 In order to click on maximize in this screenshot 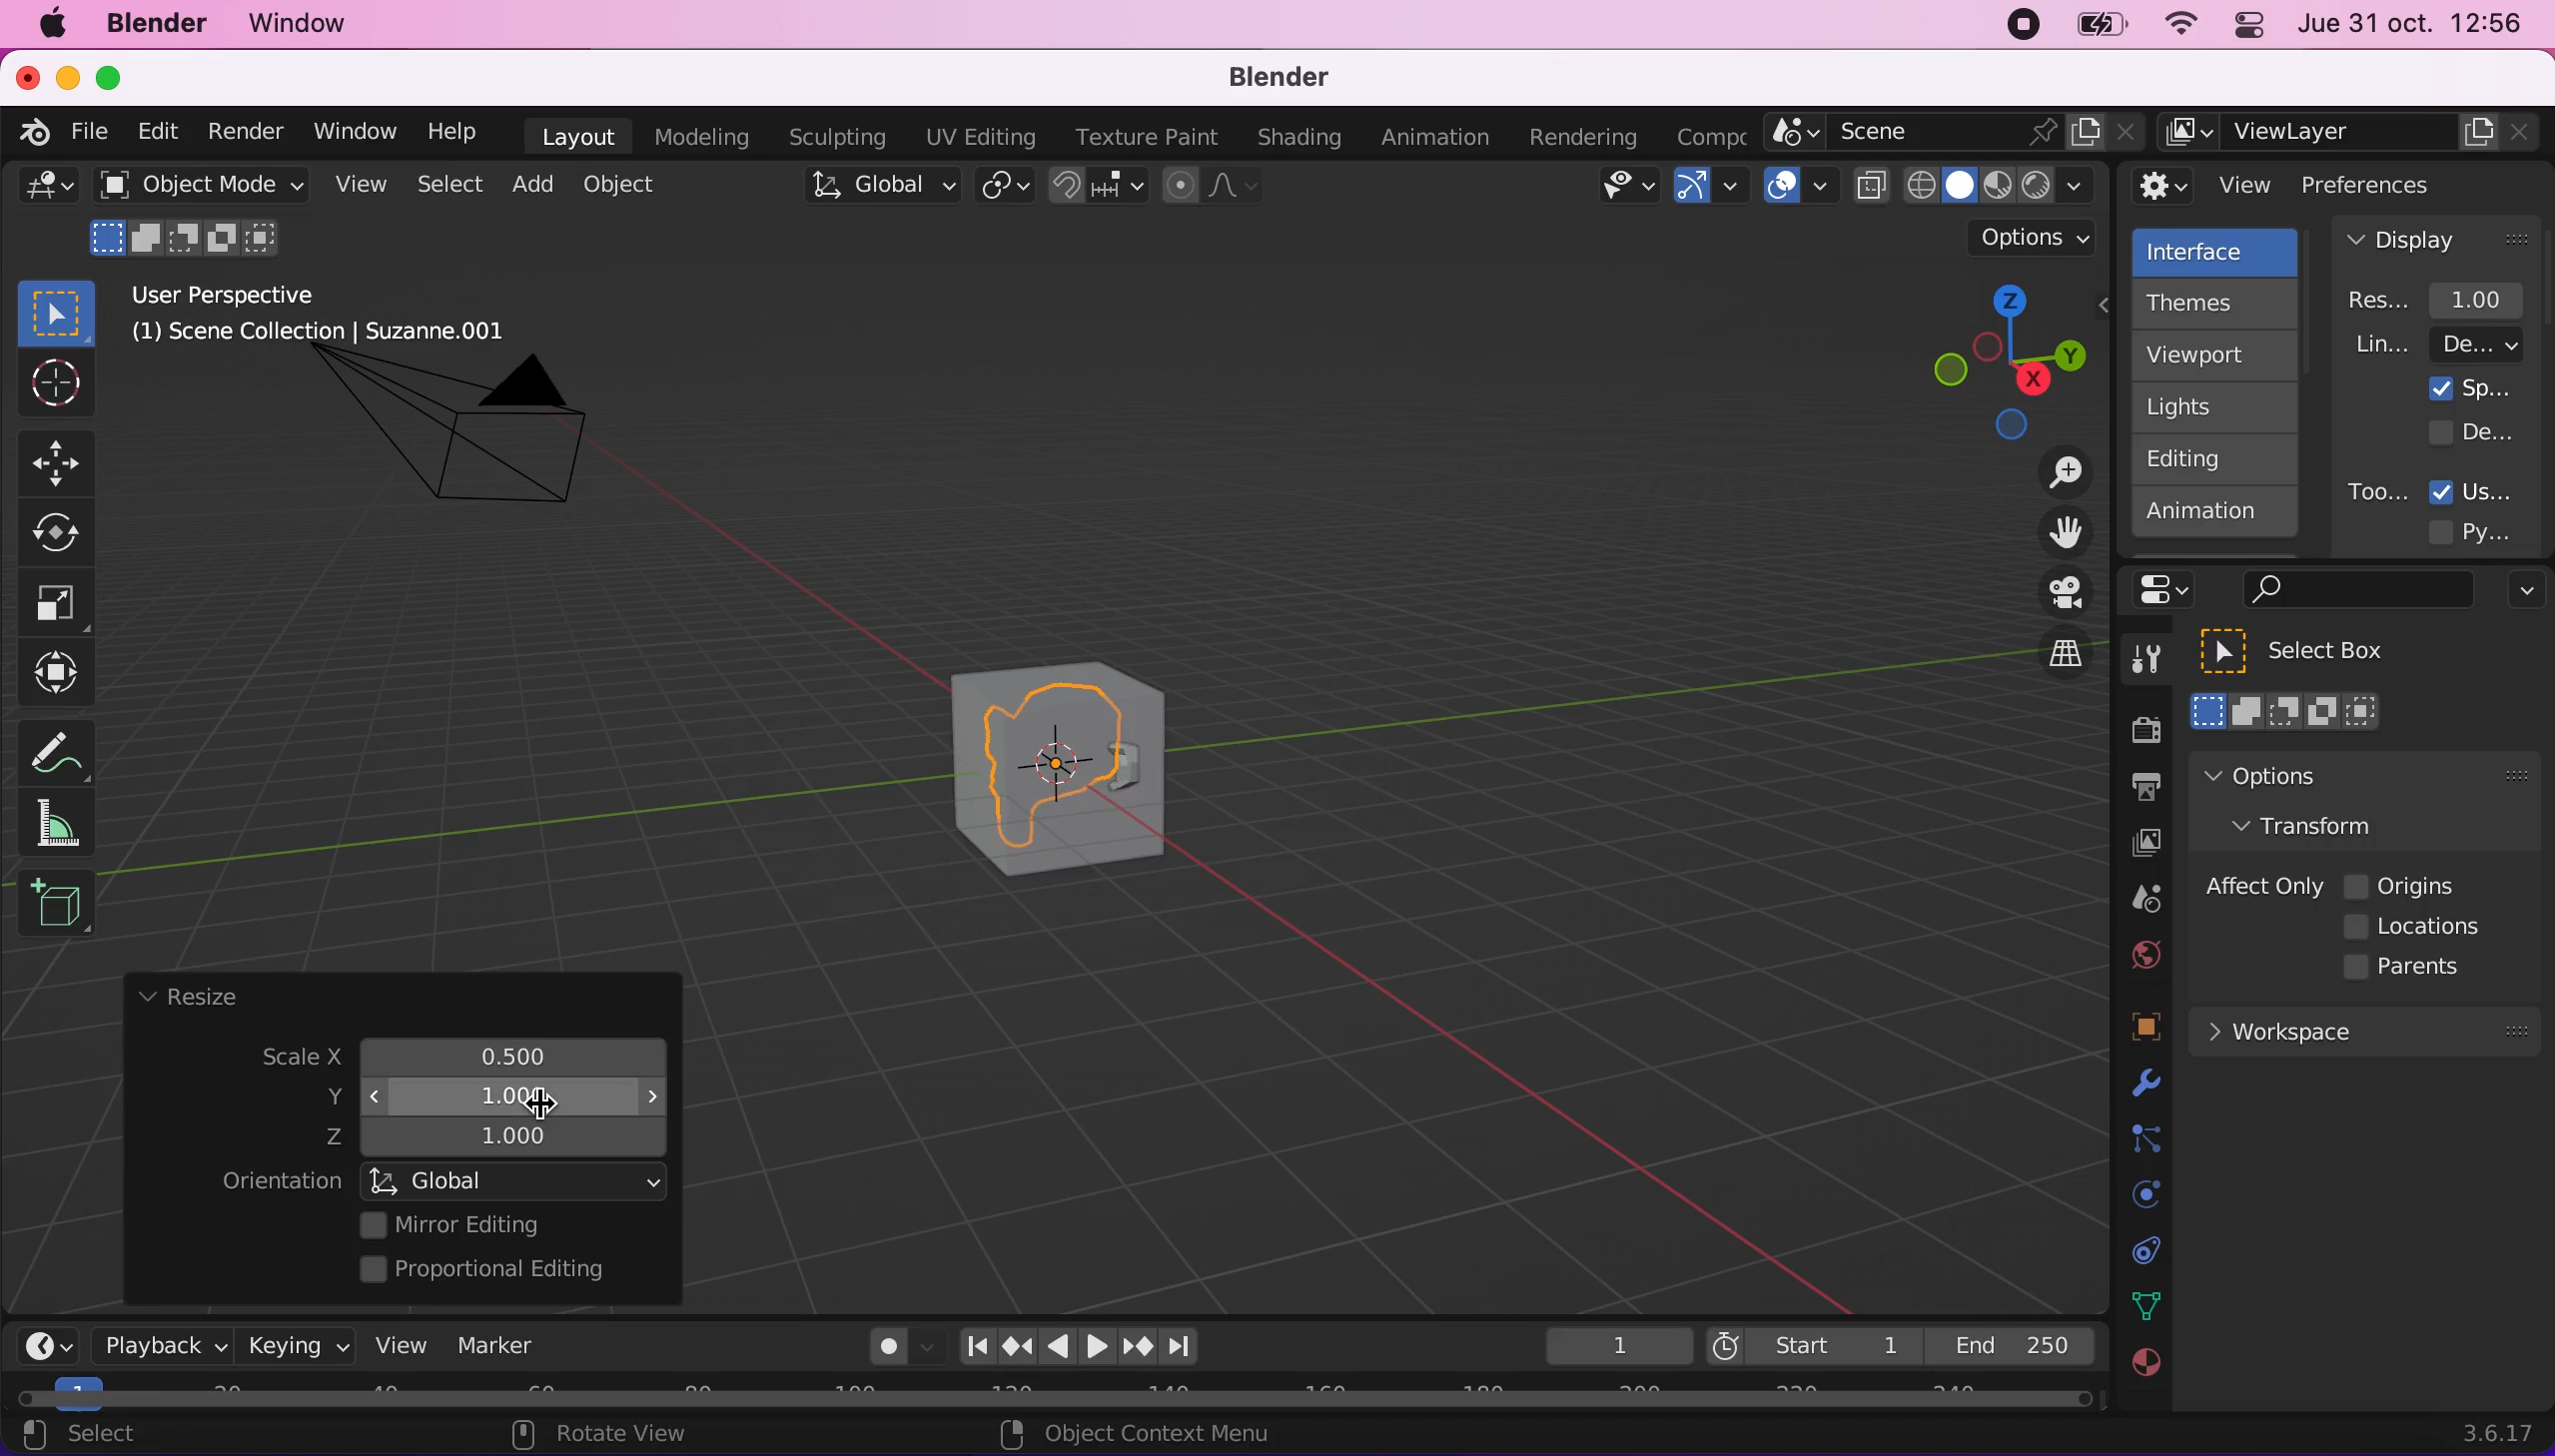, I will do `click(120, 77)`.